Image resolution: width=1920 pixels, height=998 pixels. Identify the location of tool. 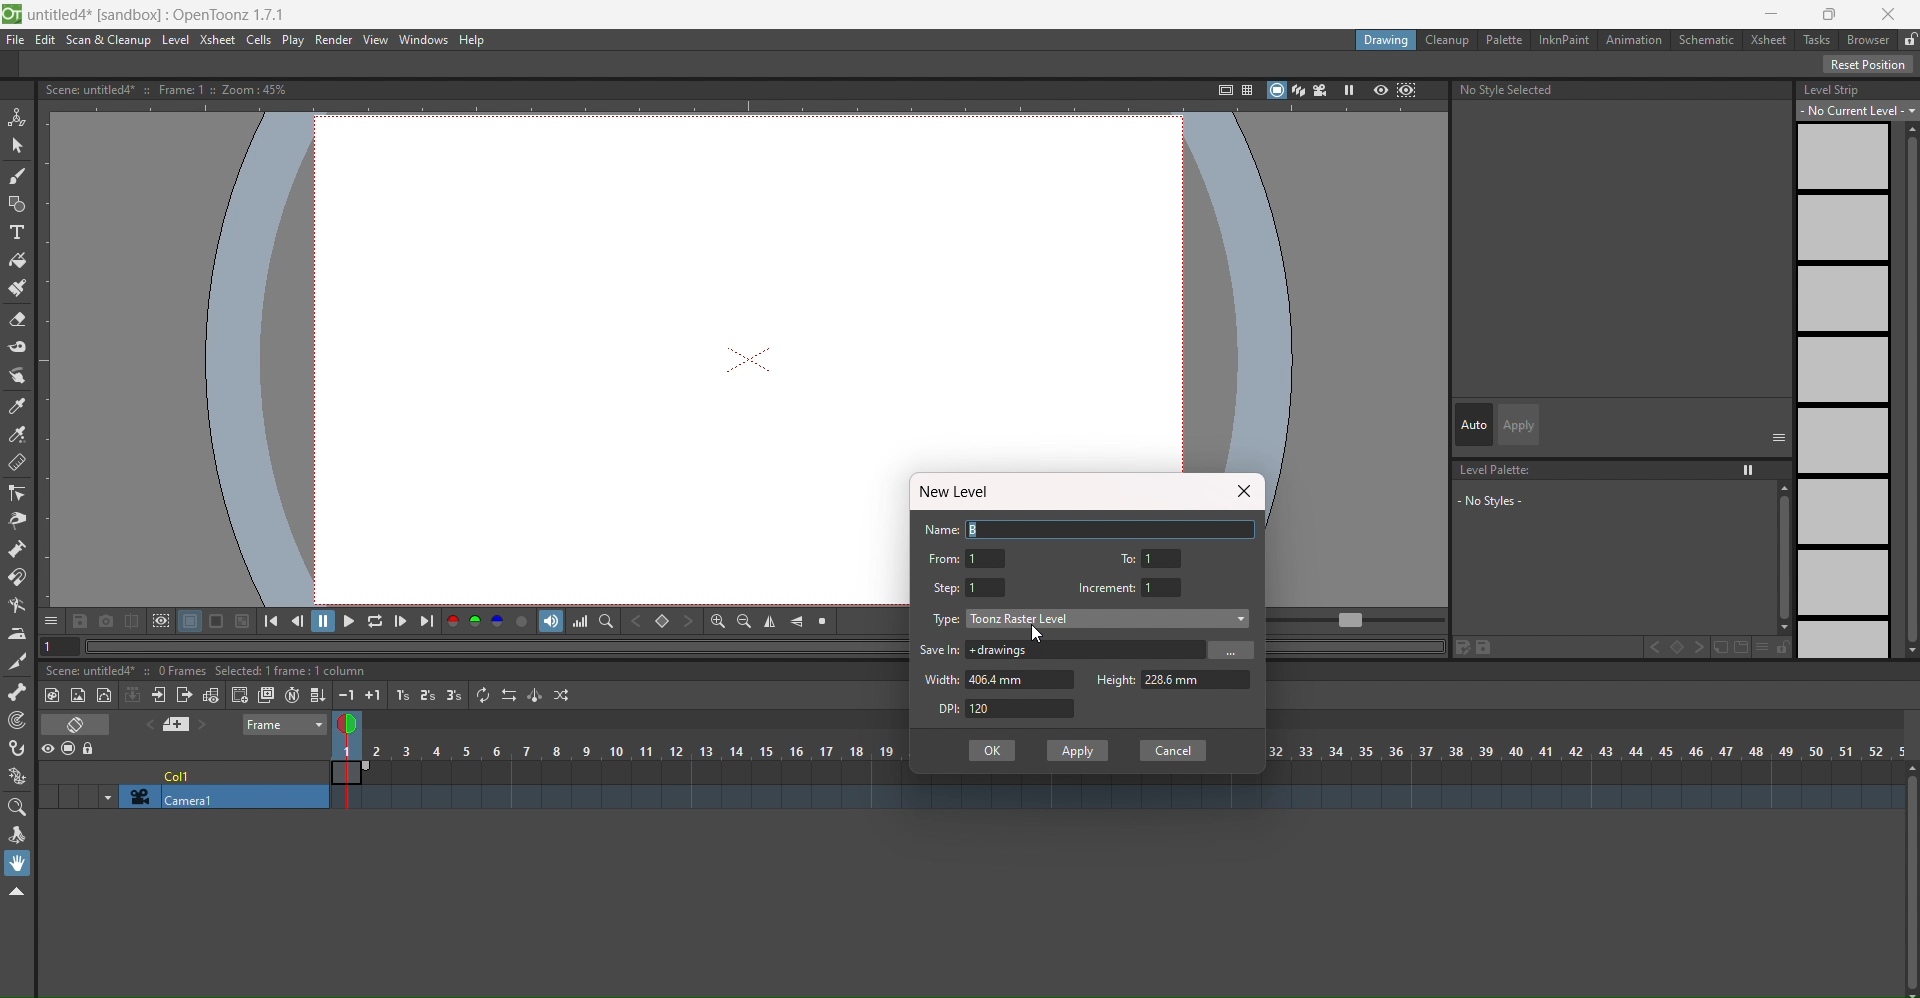
(190, 621).